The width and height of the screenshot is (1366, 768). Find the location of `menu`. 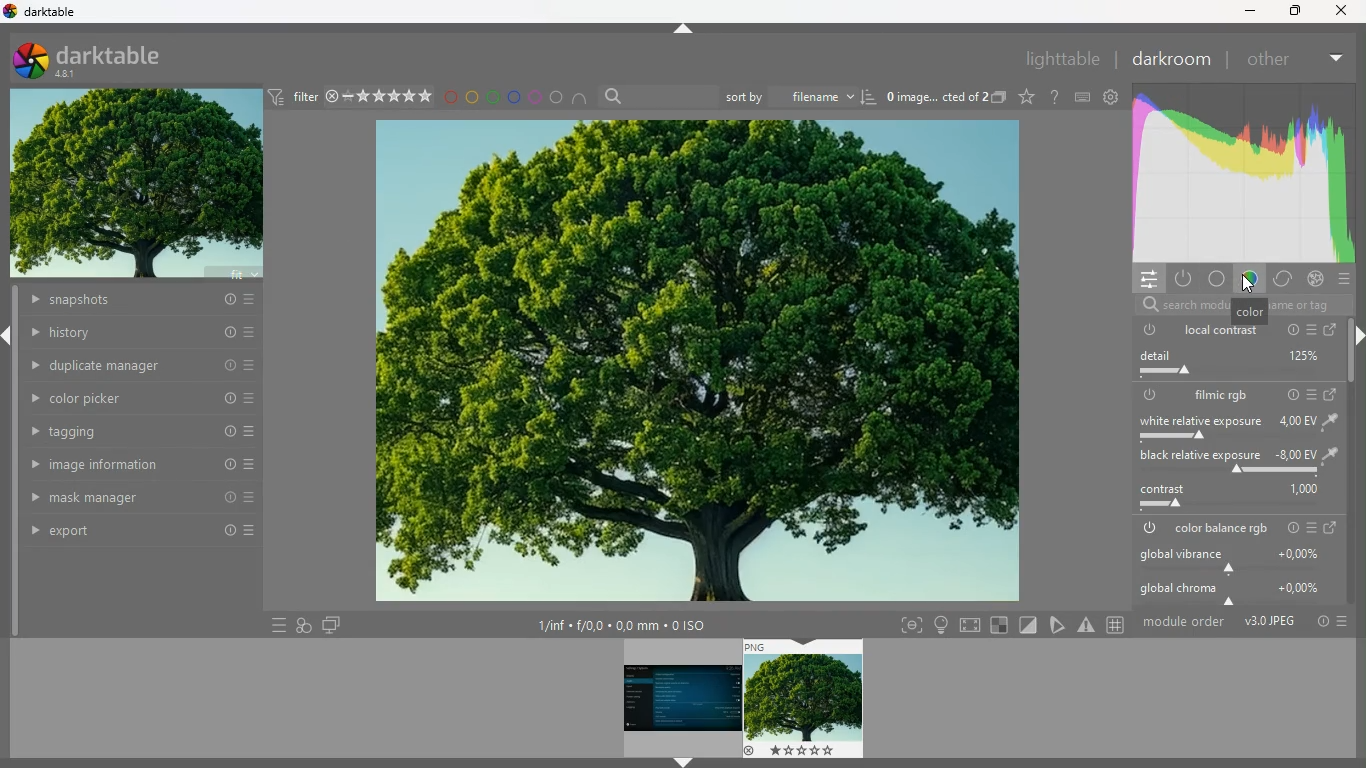

menu is located at coordinates (1346, 280).